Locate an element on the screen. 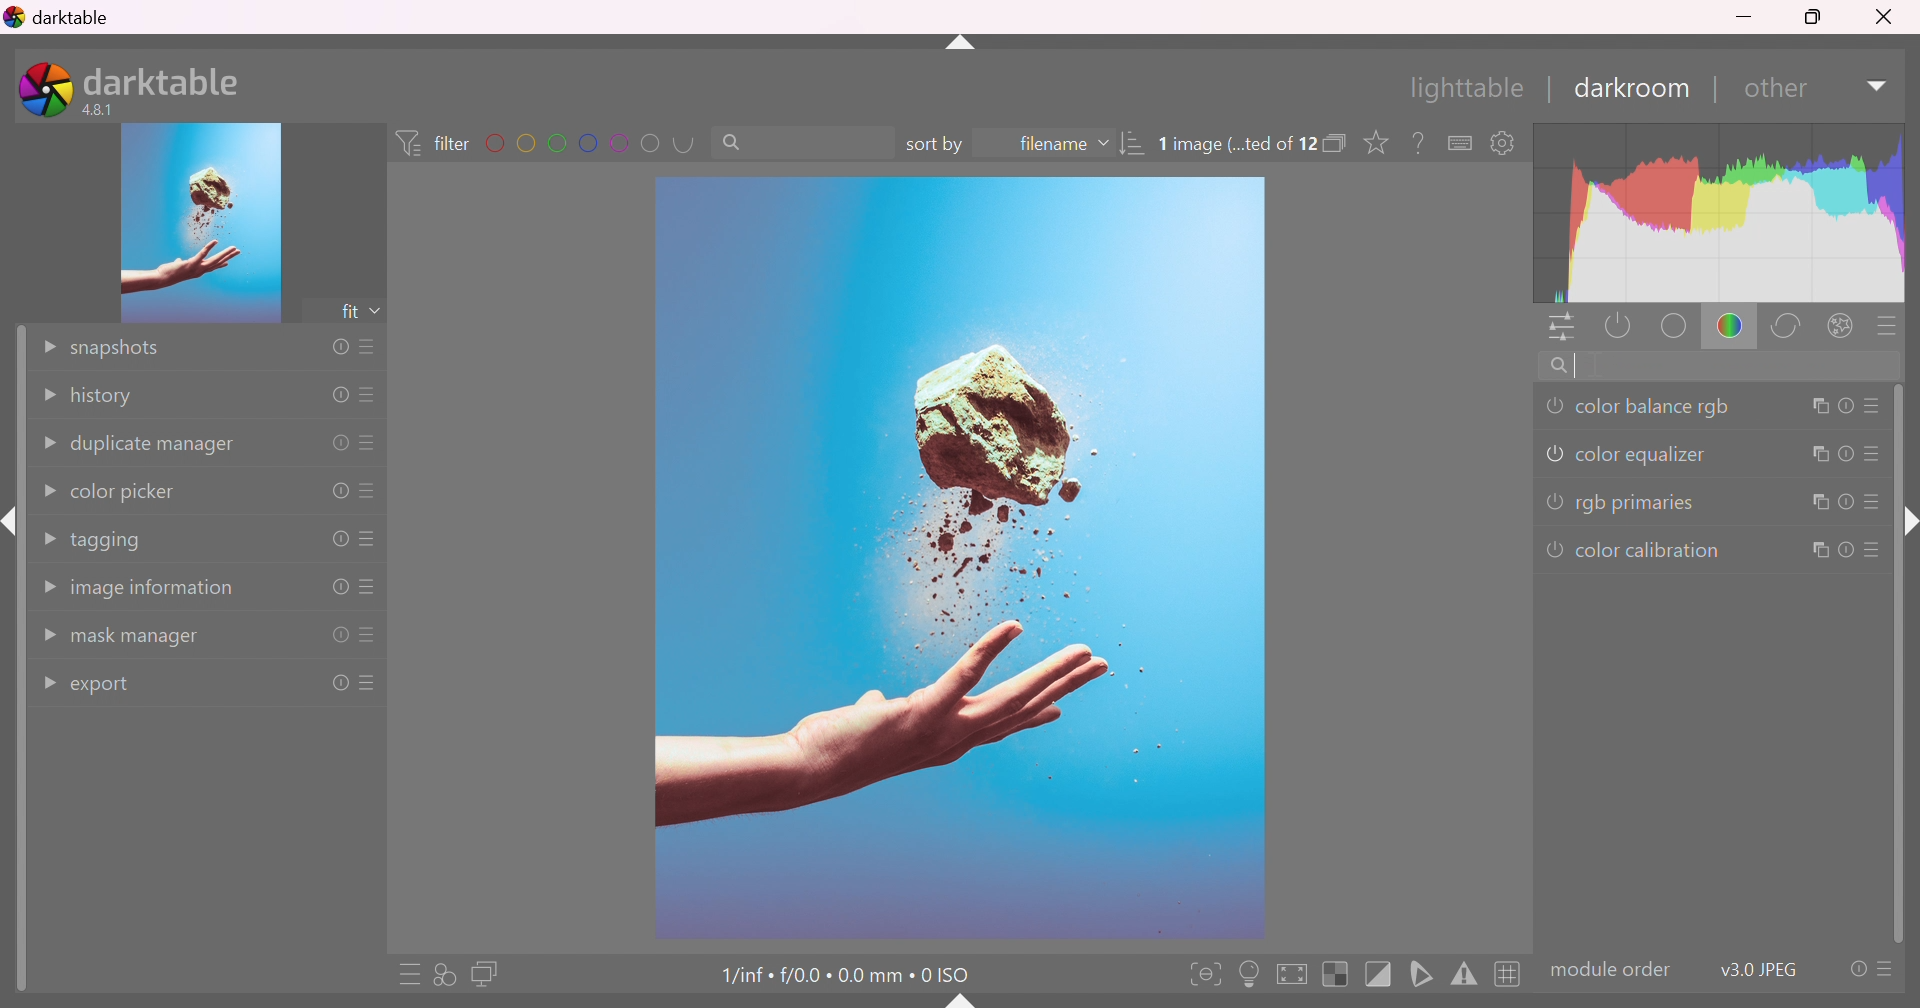  rgb primaries is located at coordinates (1640, 503).